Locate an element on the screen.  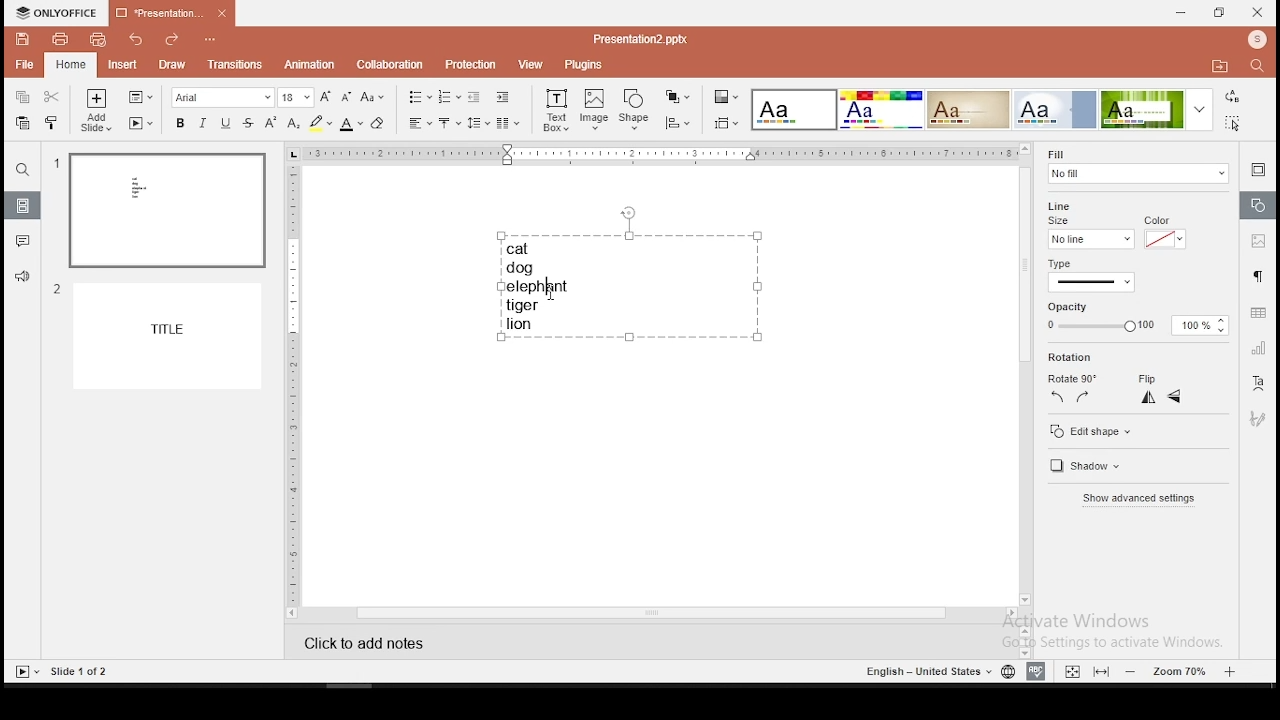
bold is located at coordinates (176, 123).